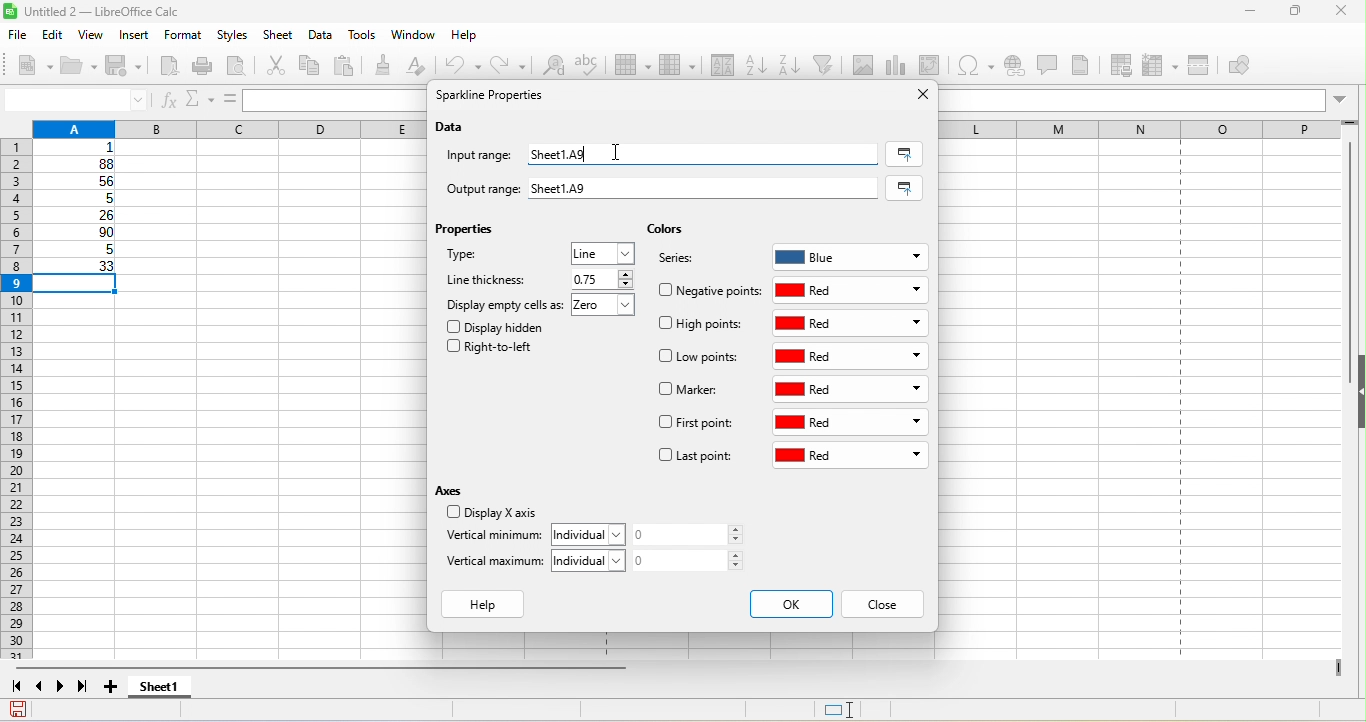 The image size is (1366, 722). Describe the element at coordinates (486, 258) in the screenshot. I see `type` at that location.